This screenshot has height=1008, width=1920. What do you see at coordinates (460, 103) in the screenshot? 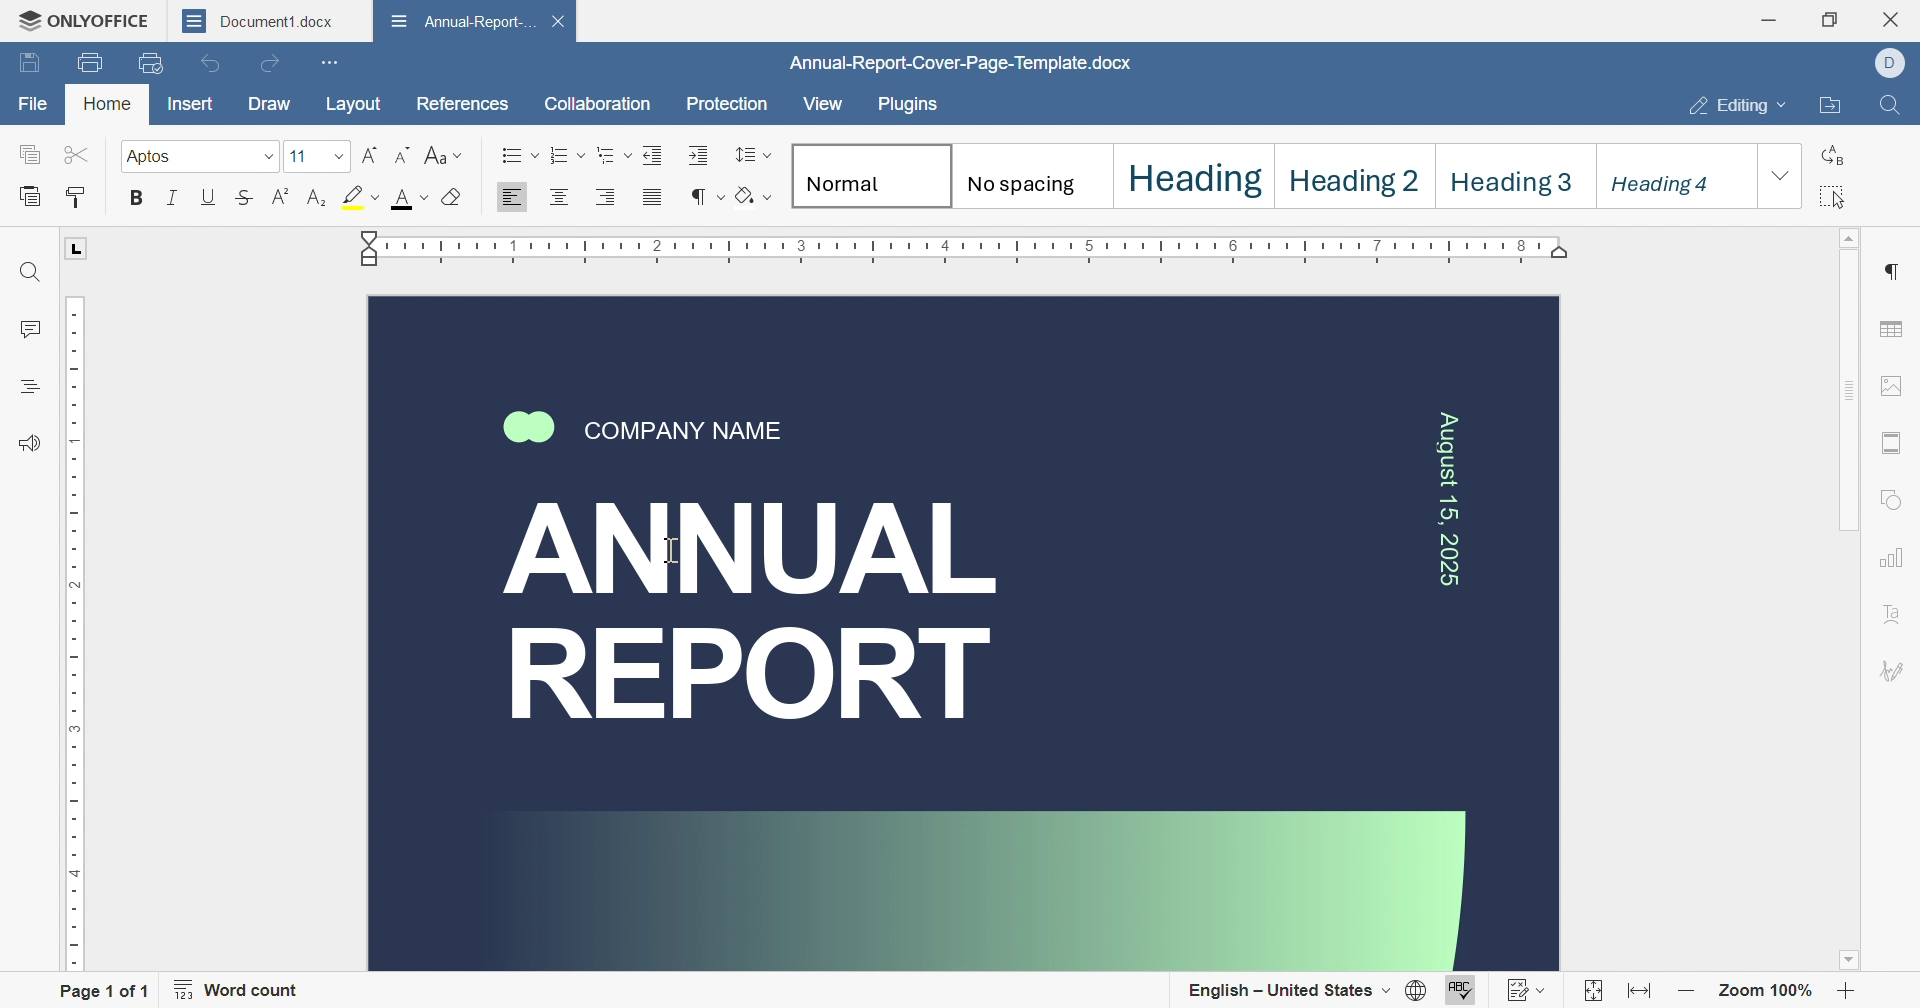
I see `references` at bounding box center [460, 103].